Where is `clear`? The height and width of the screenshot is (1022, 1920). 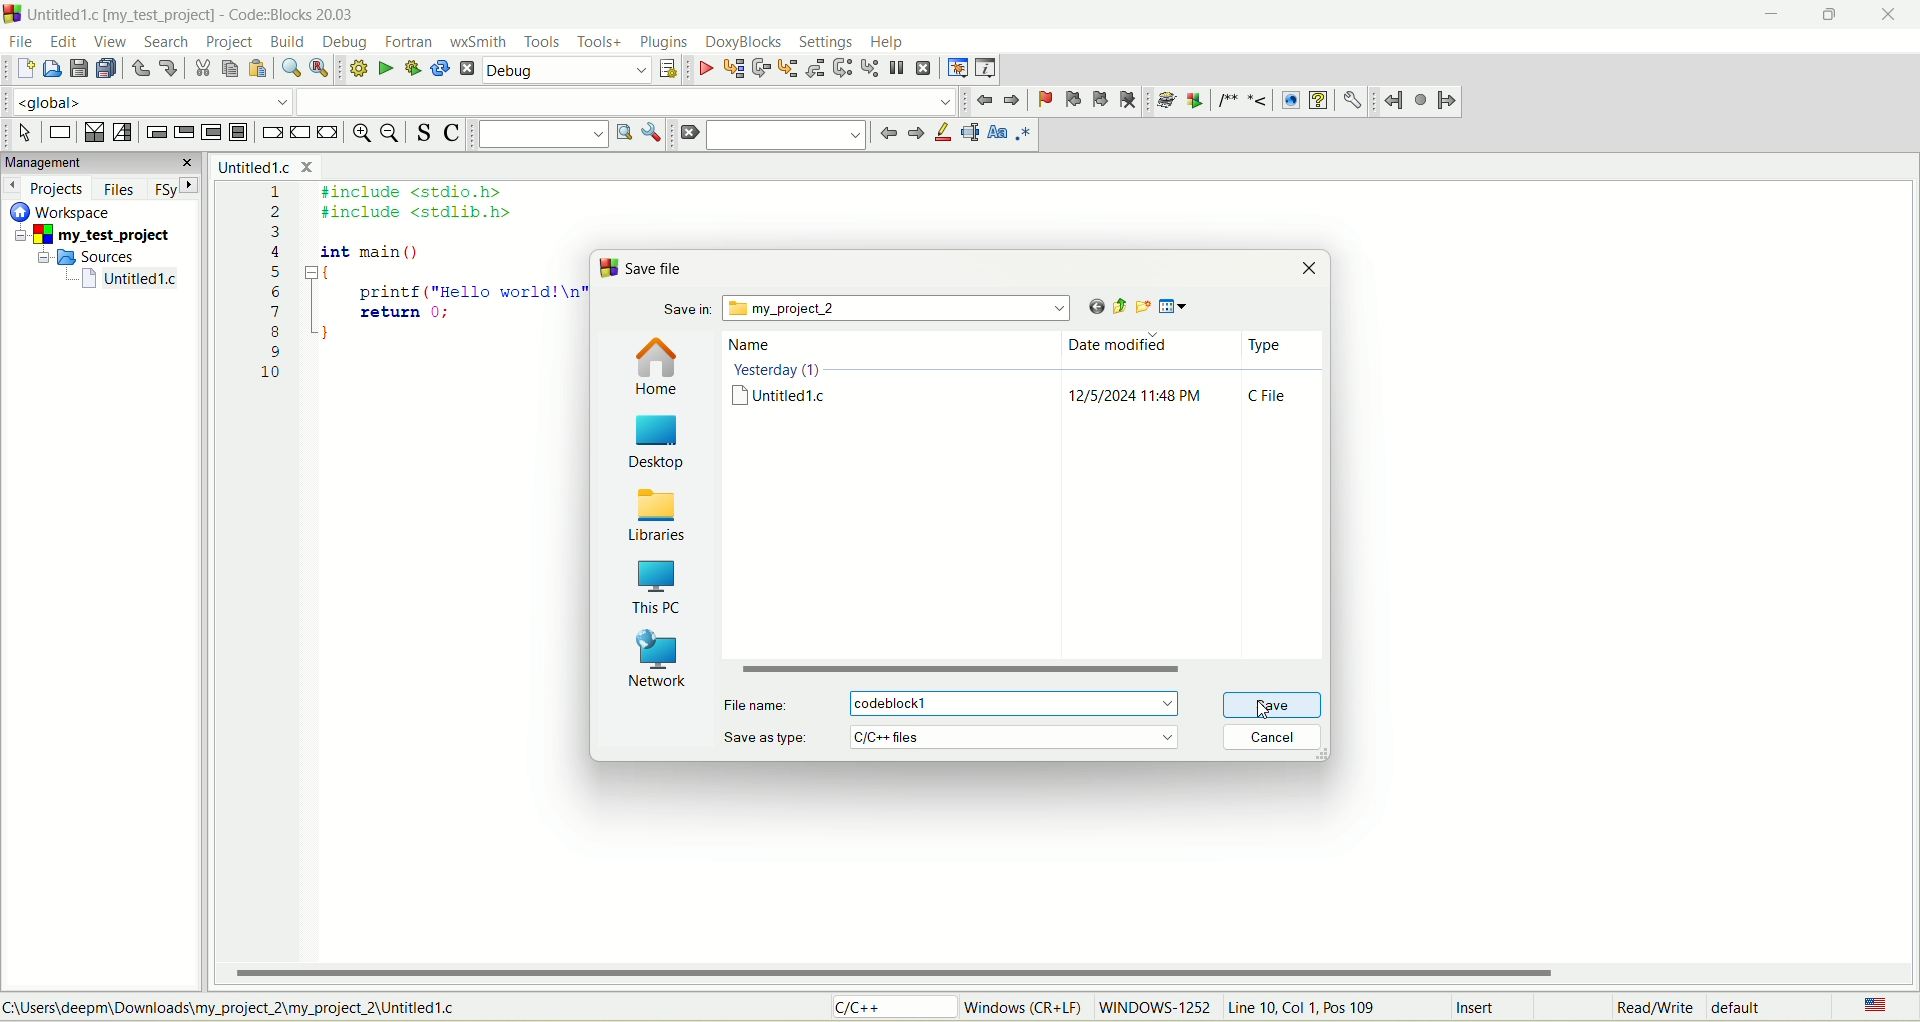
clear is located at coordinates (688, 134).